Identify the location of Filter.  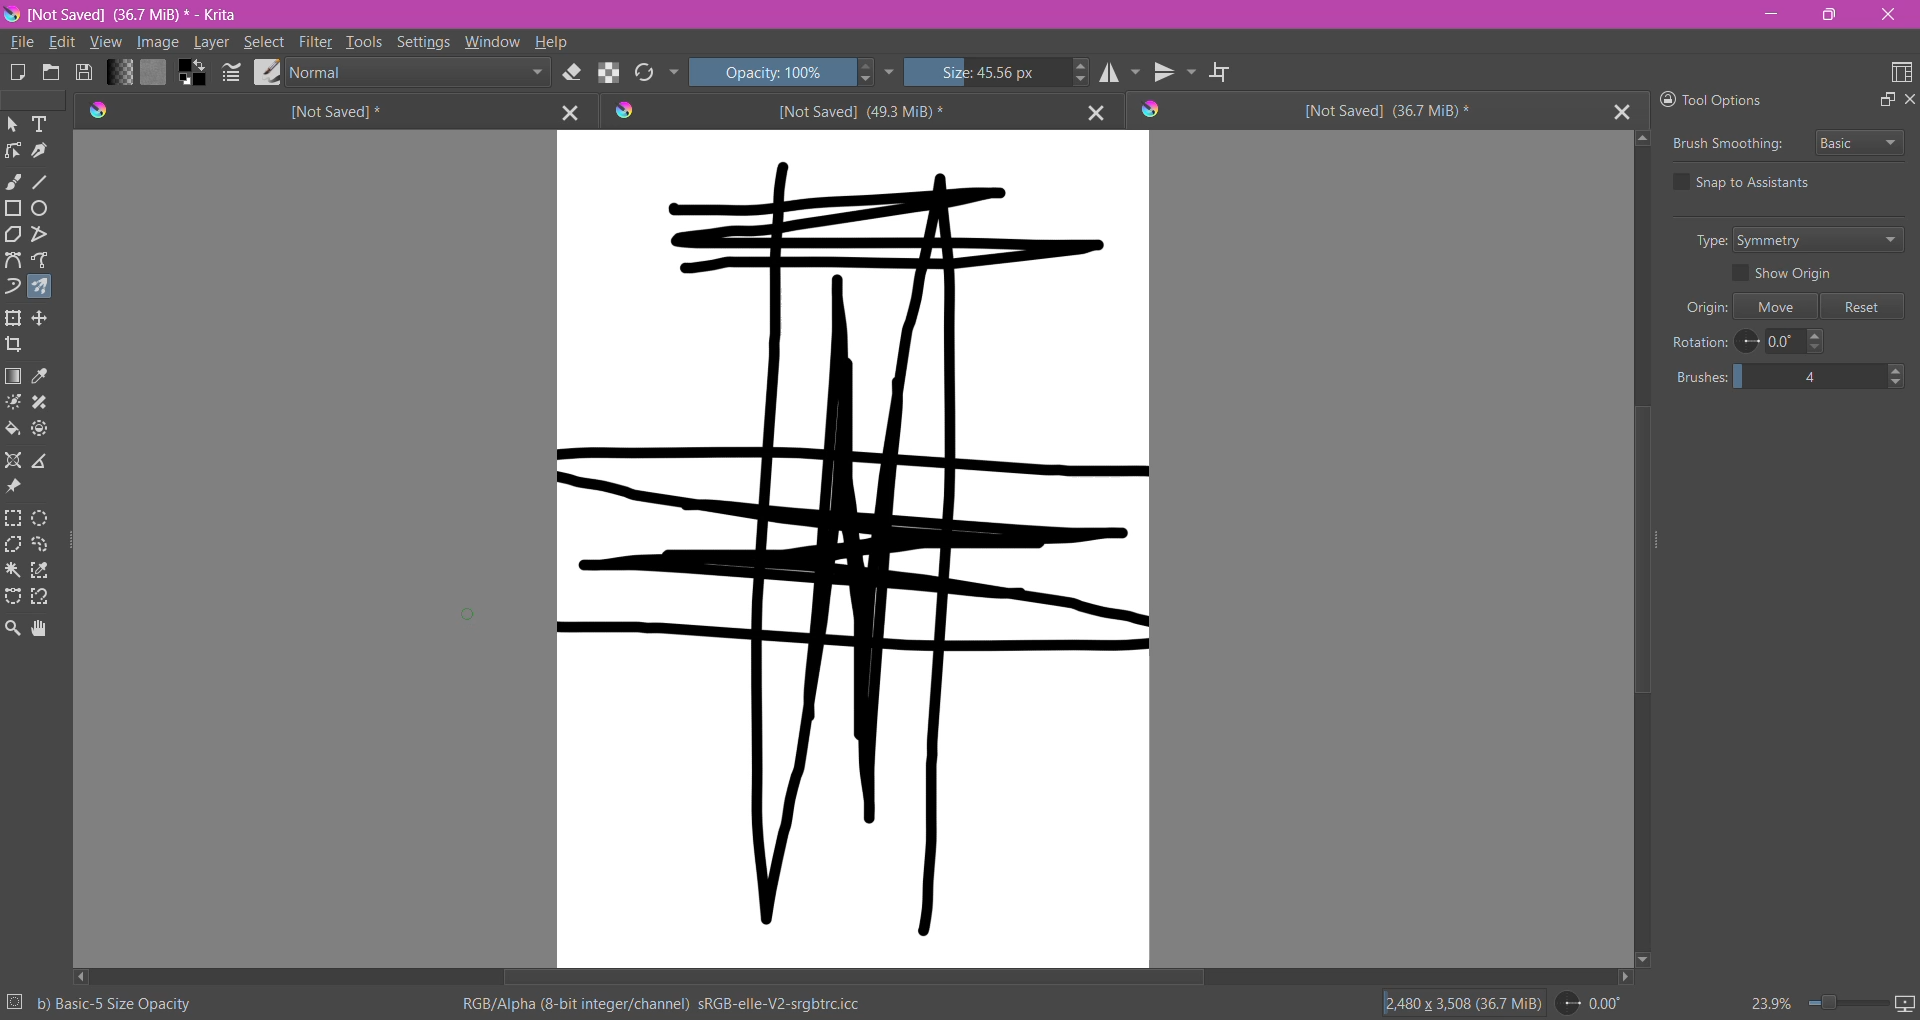
(315, 42).